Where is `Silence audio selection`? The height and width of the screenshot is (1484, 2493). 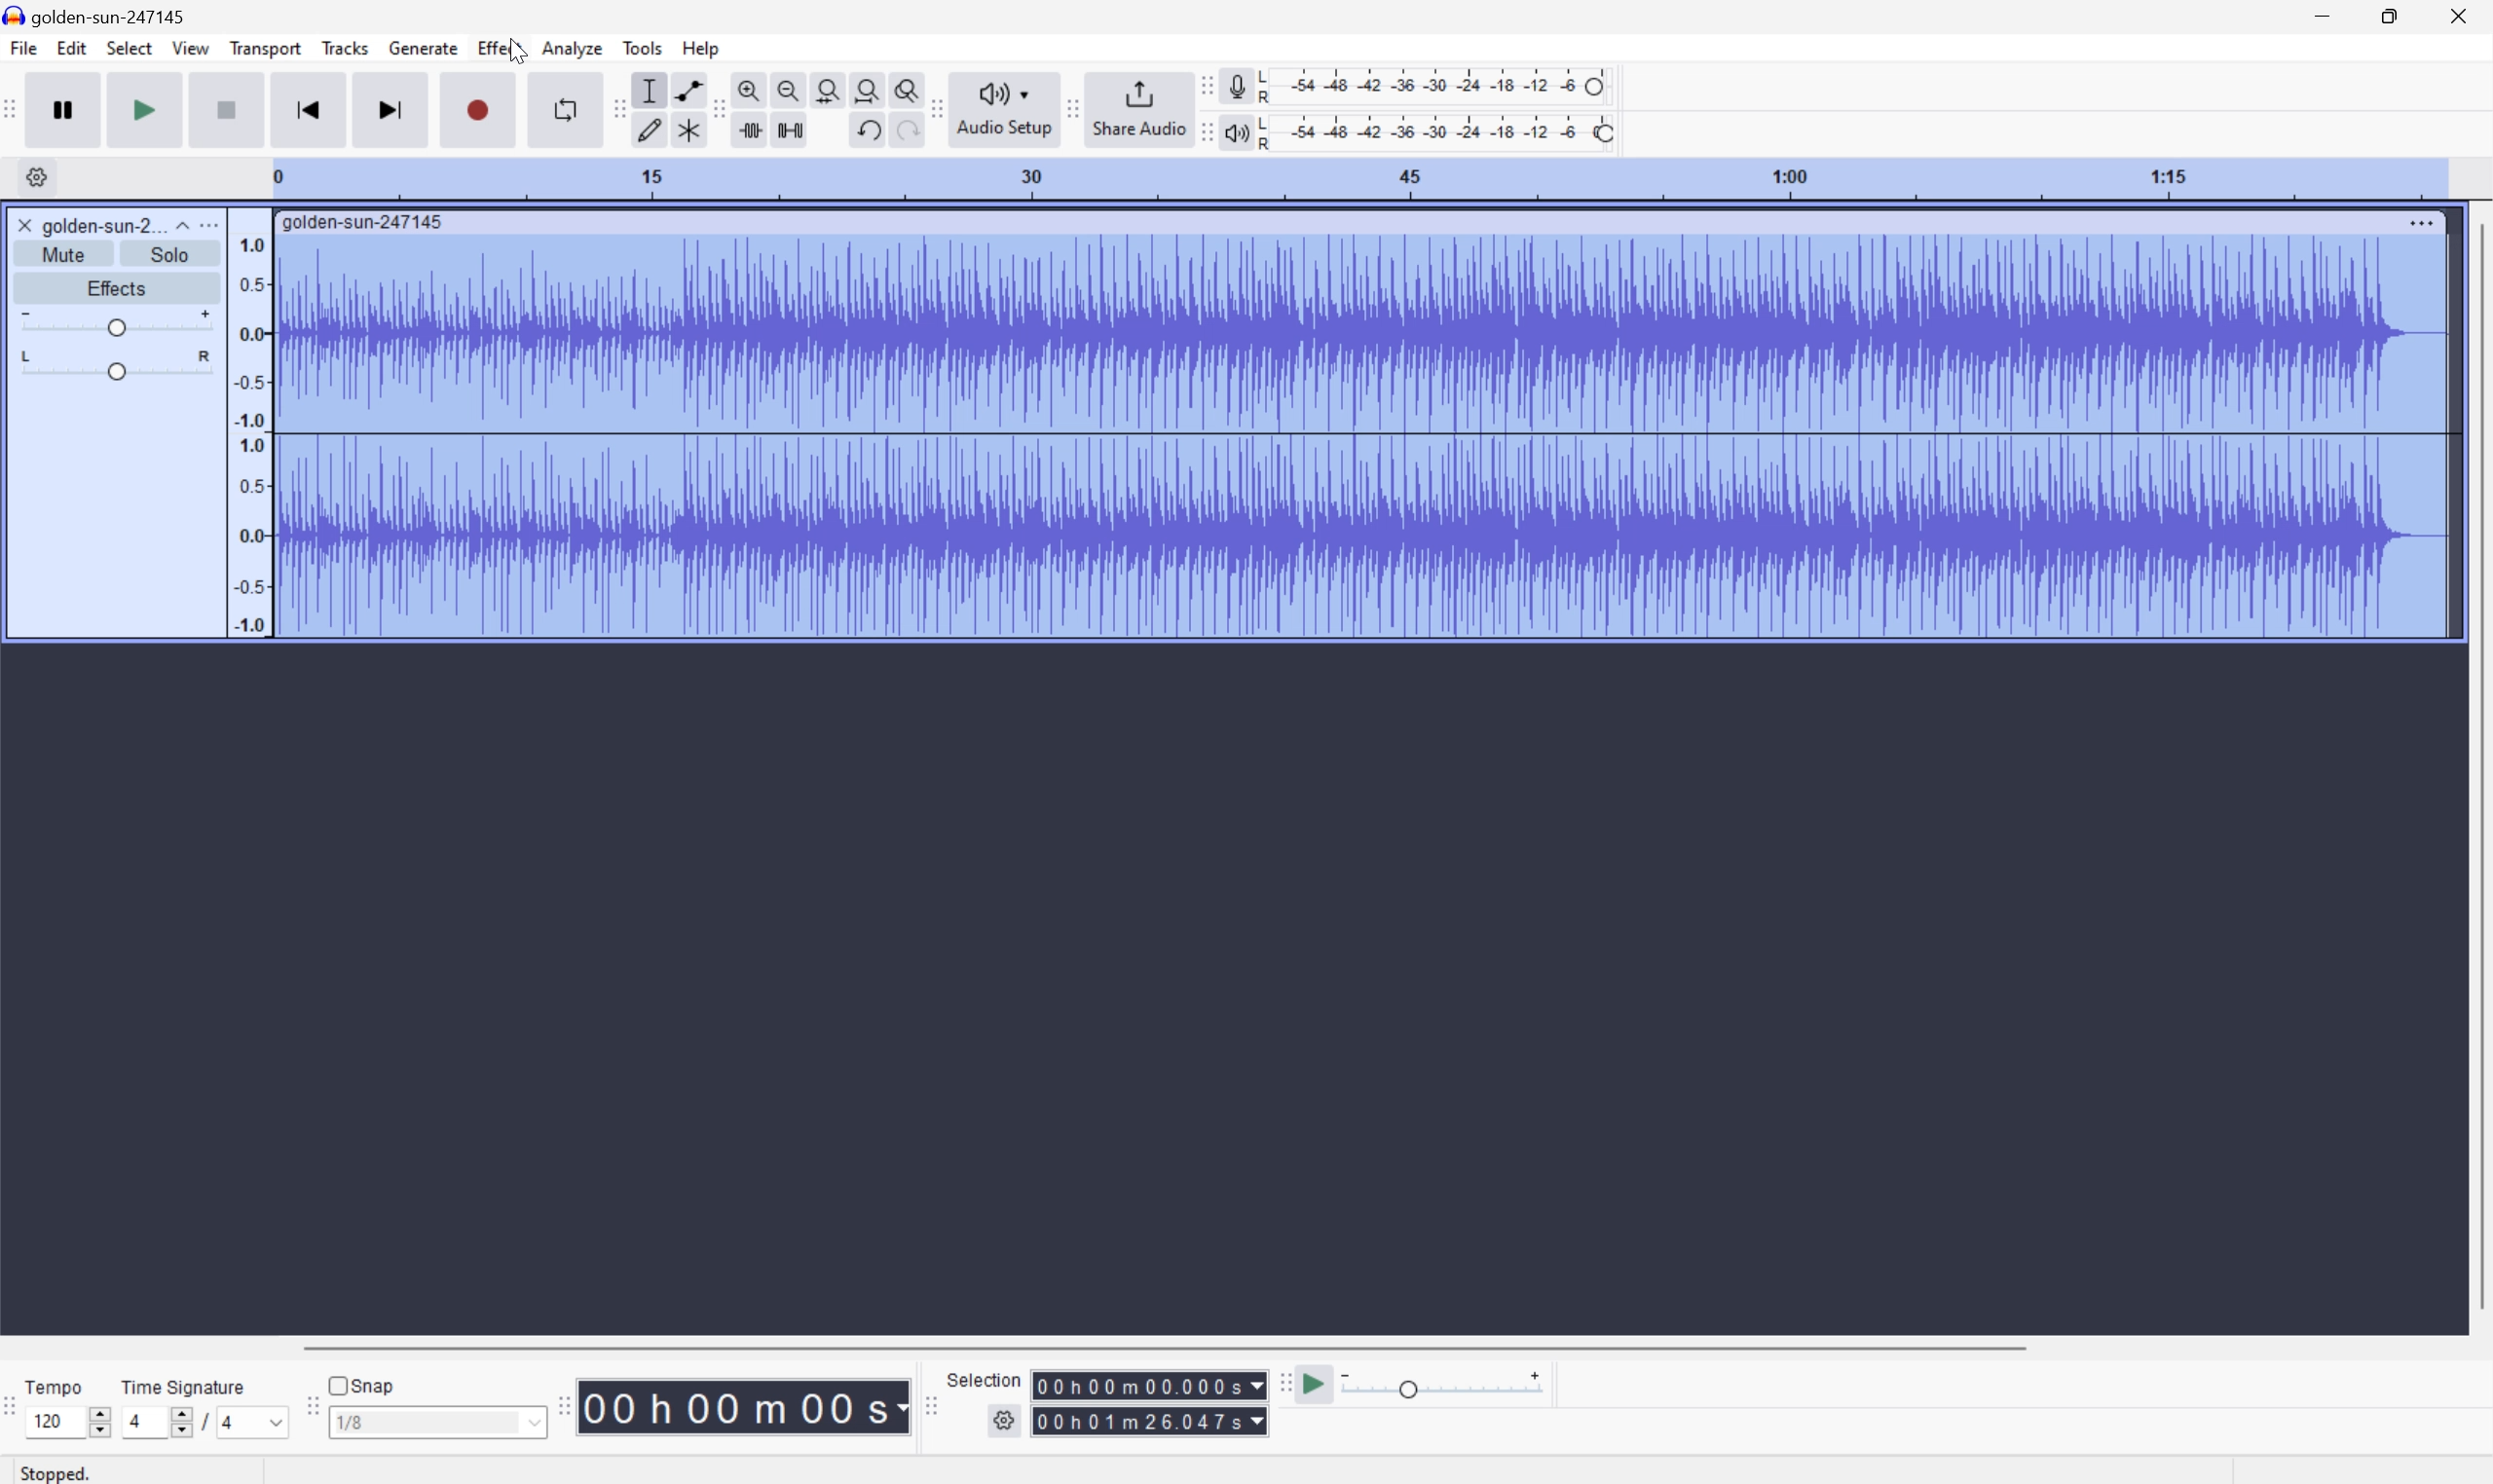 Silence audio selection is located at coordinates (790, 130).